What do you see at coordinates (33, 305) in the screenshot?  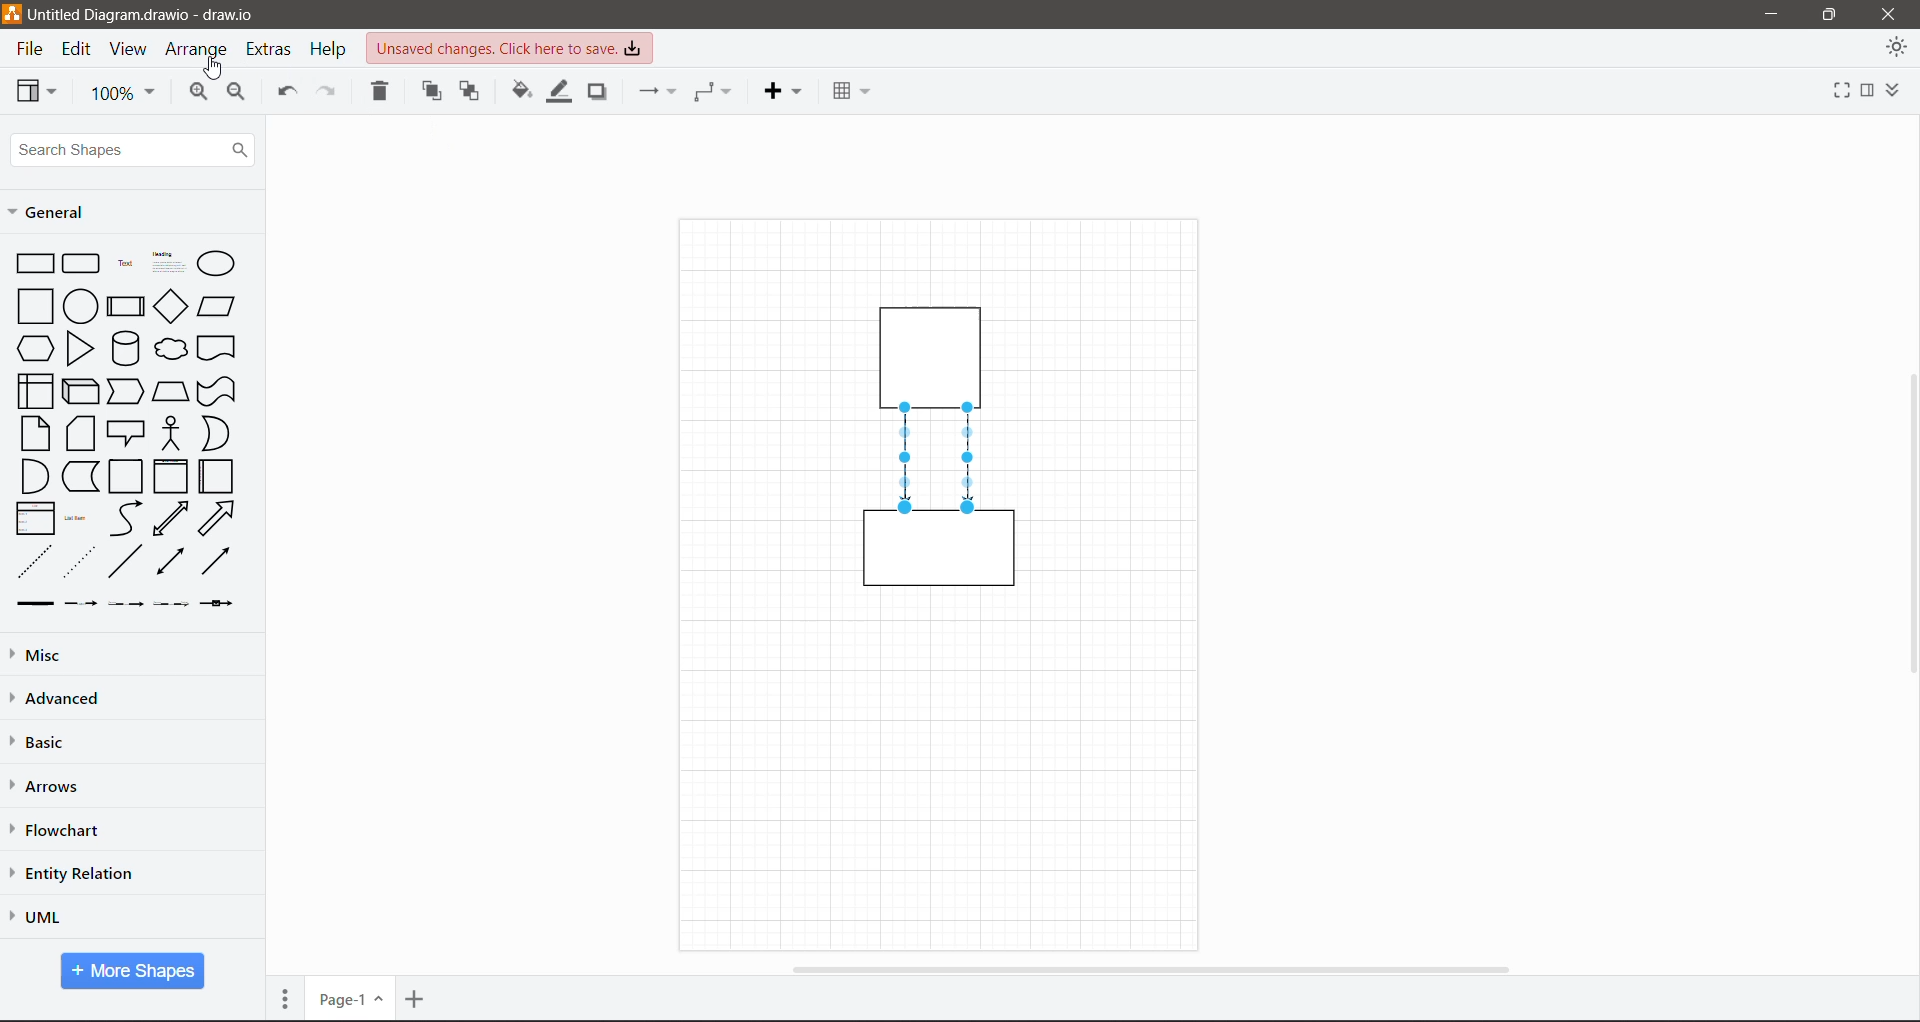 I see `Square` at bounding box center [33, 305].